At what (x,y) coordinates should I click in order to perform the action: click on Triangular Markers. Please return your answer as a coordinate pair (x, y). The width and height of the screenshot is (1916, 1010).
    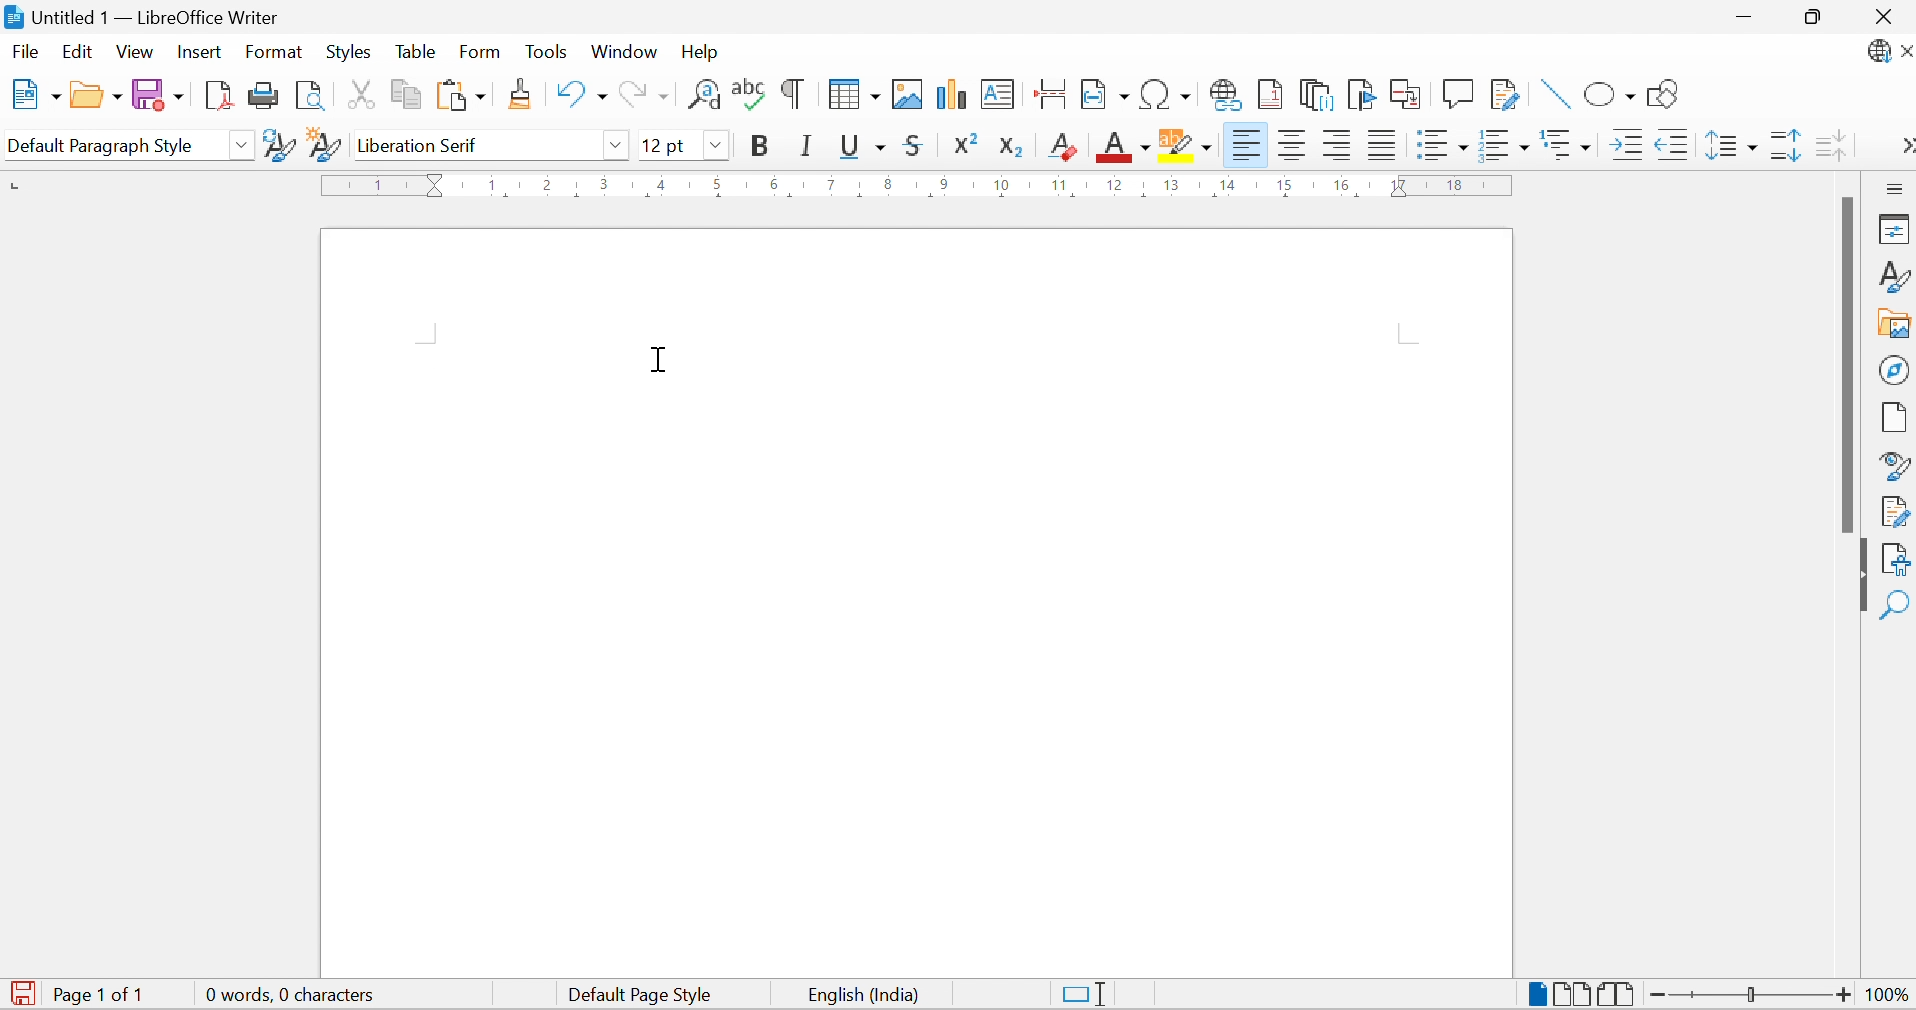
    Looking at the image, I should click on (437, 185).